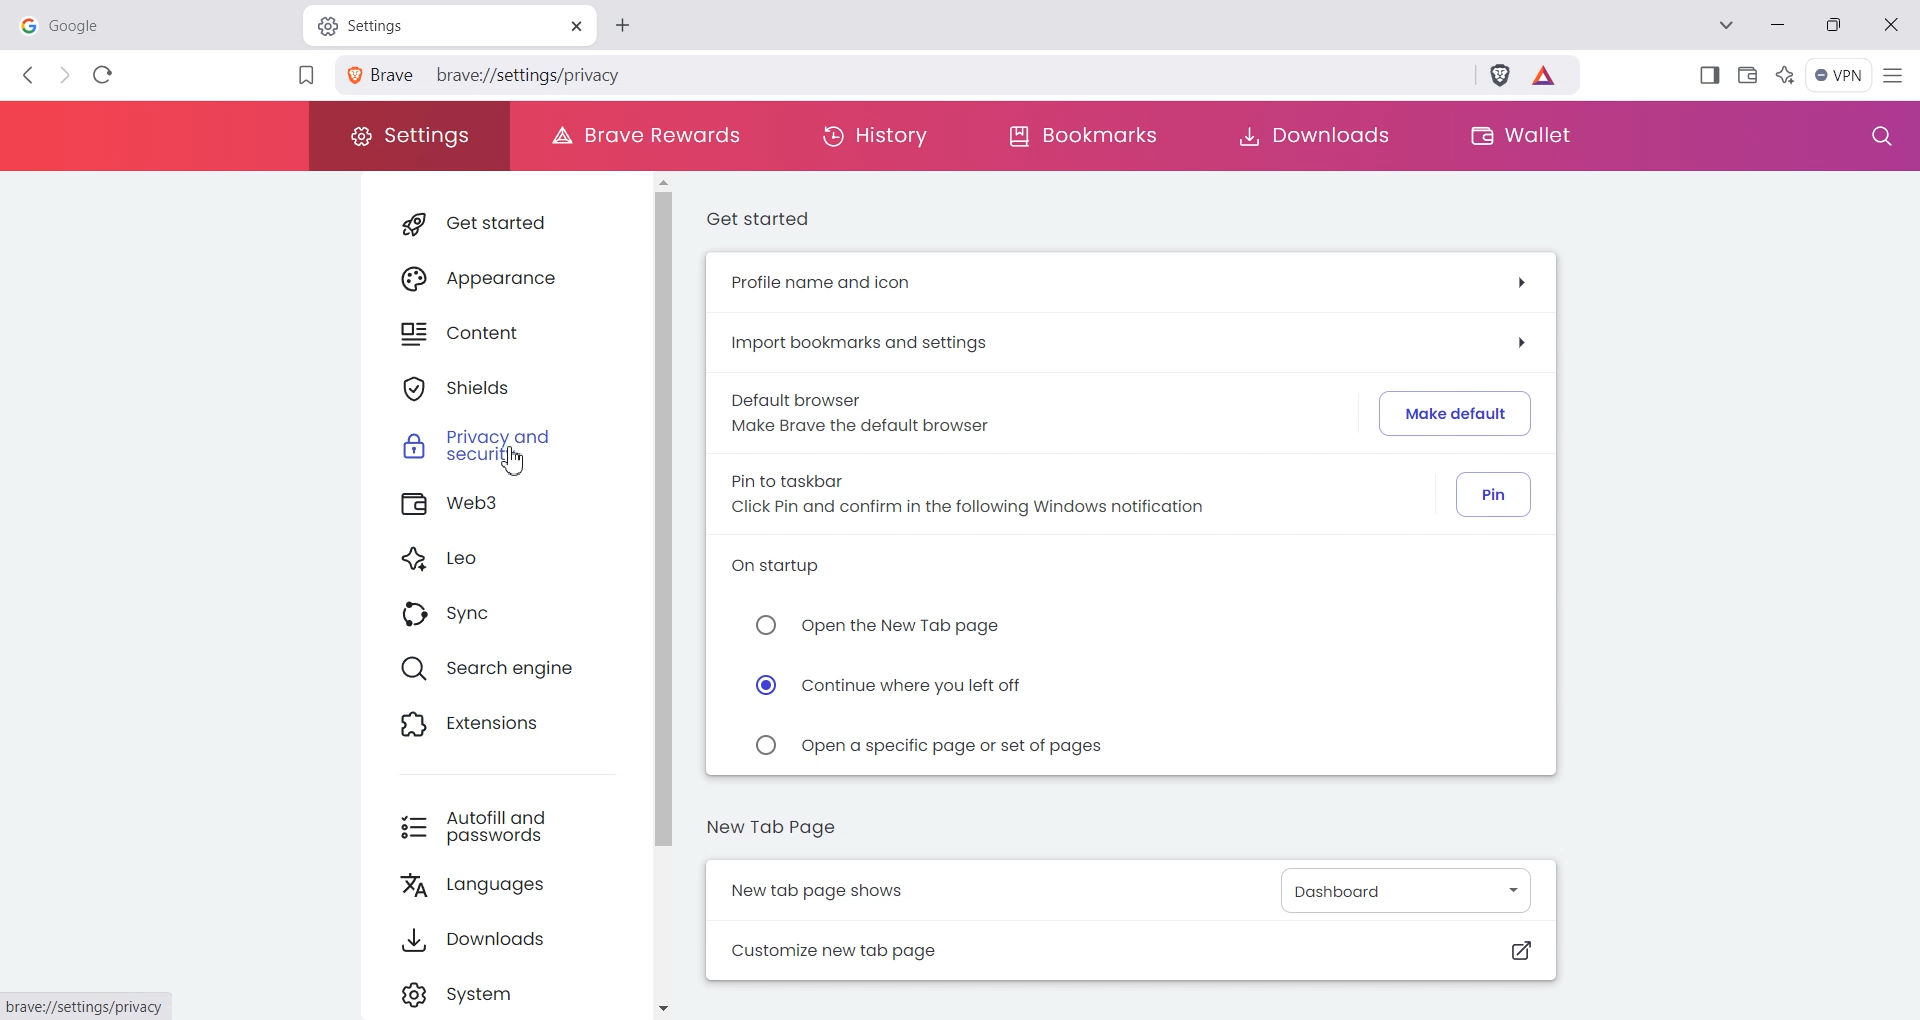  Describe the element at coordinates (1546, 78) in the screenshot. I see `Brave Reward` at that location.